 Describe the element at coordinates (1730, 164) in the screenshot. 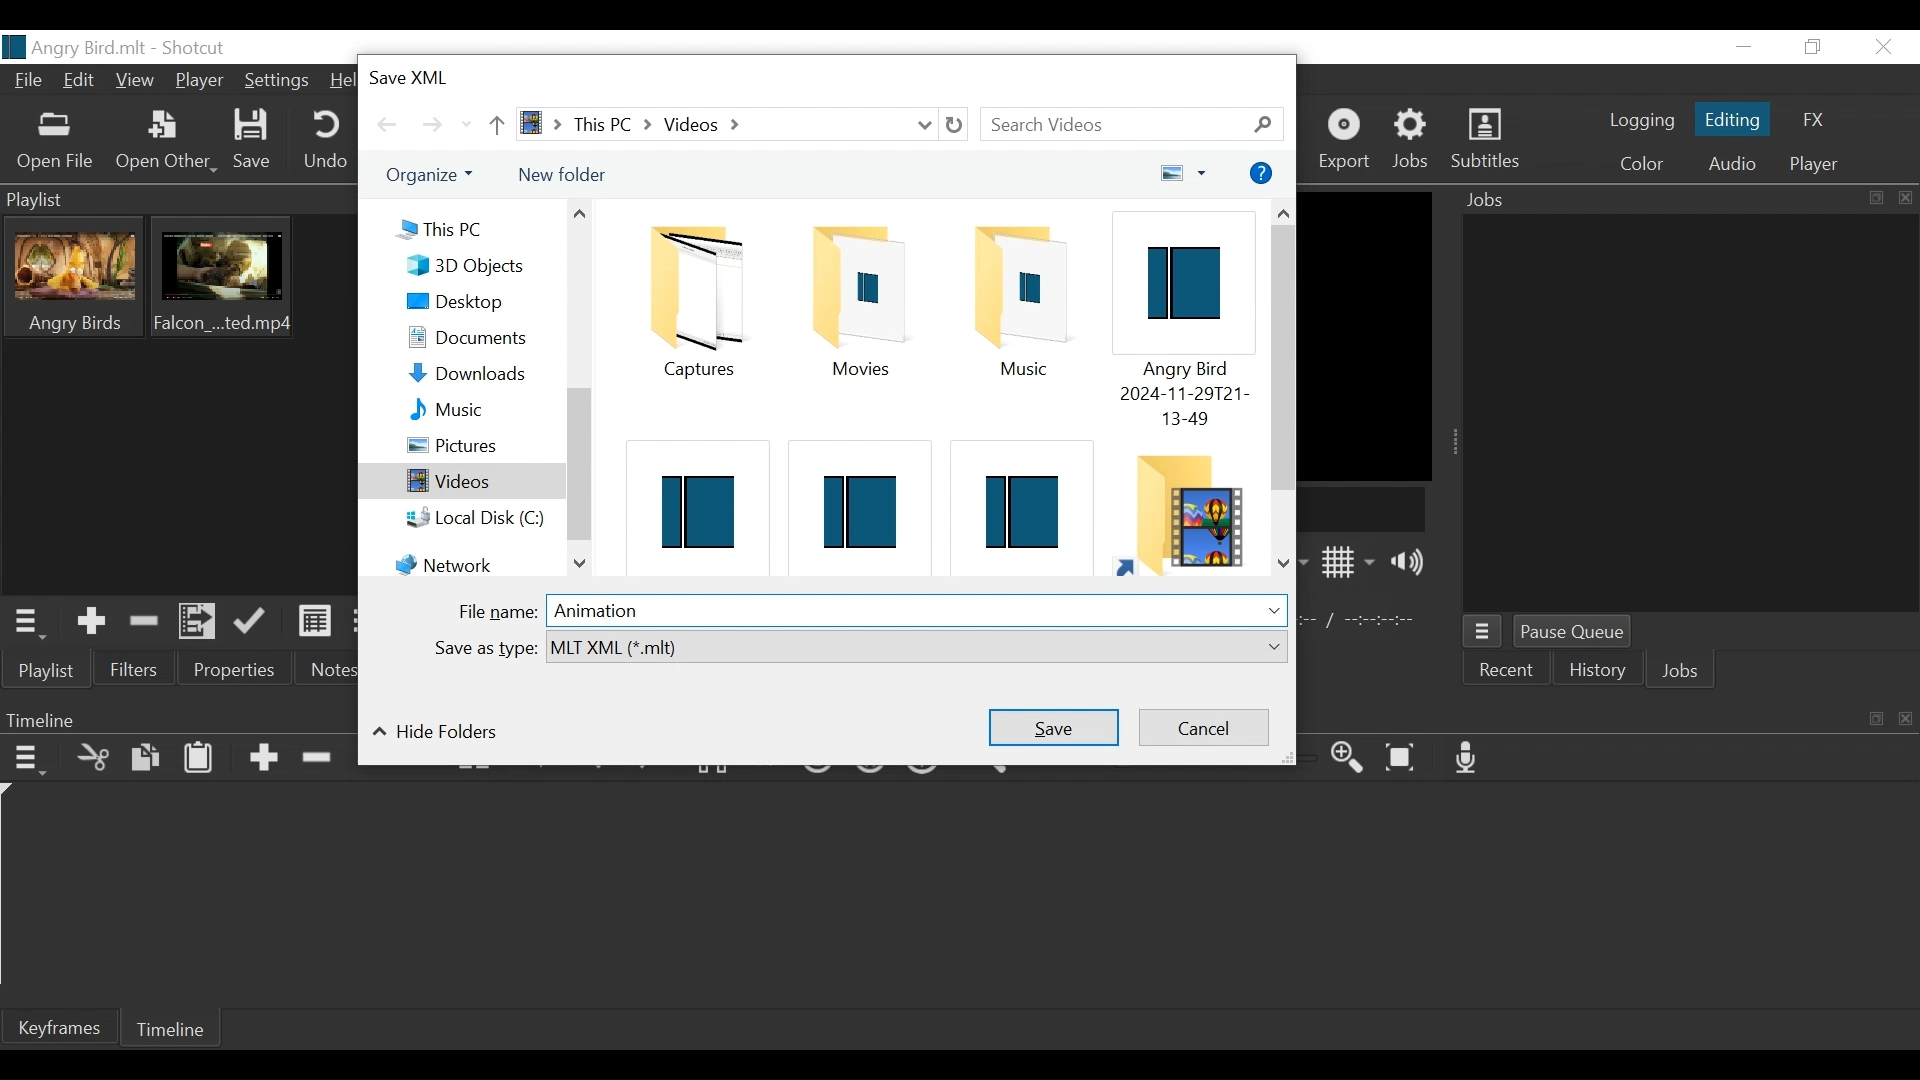

I see `Audio` at that location.